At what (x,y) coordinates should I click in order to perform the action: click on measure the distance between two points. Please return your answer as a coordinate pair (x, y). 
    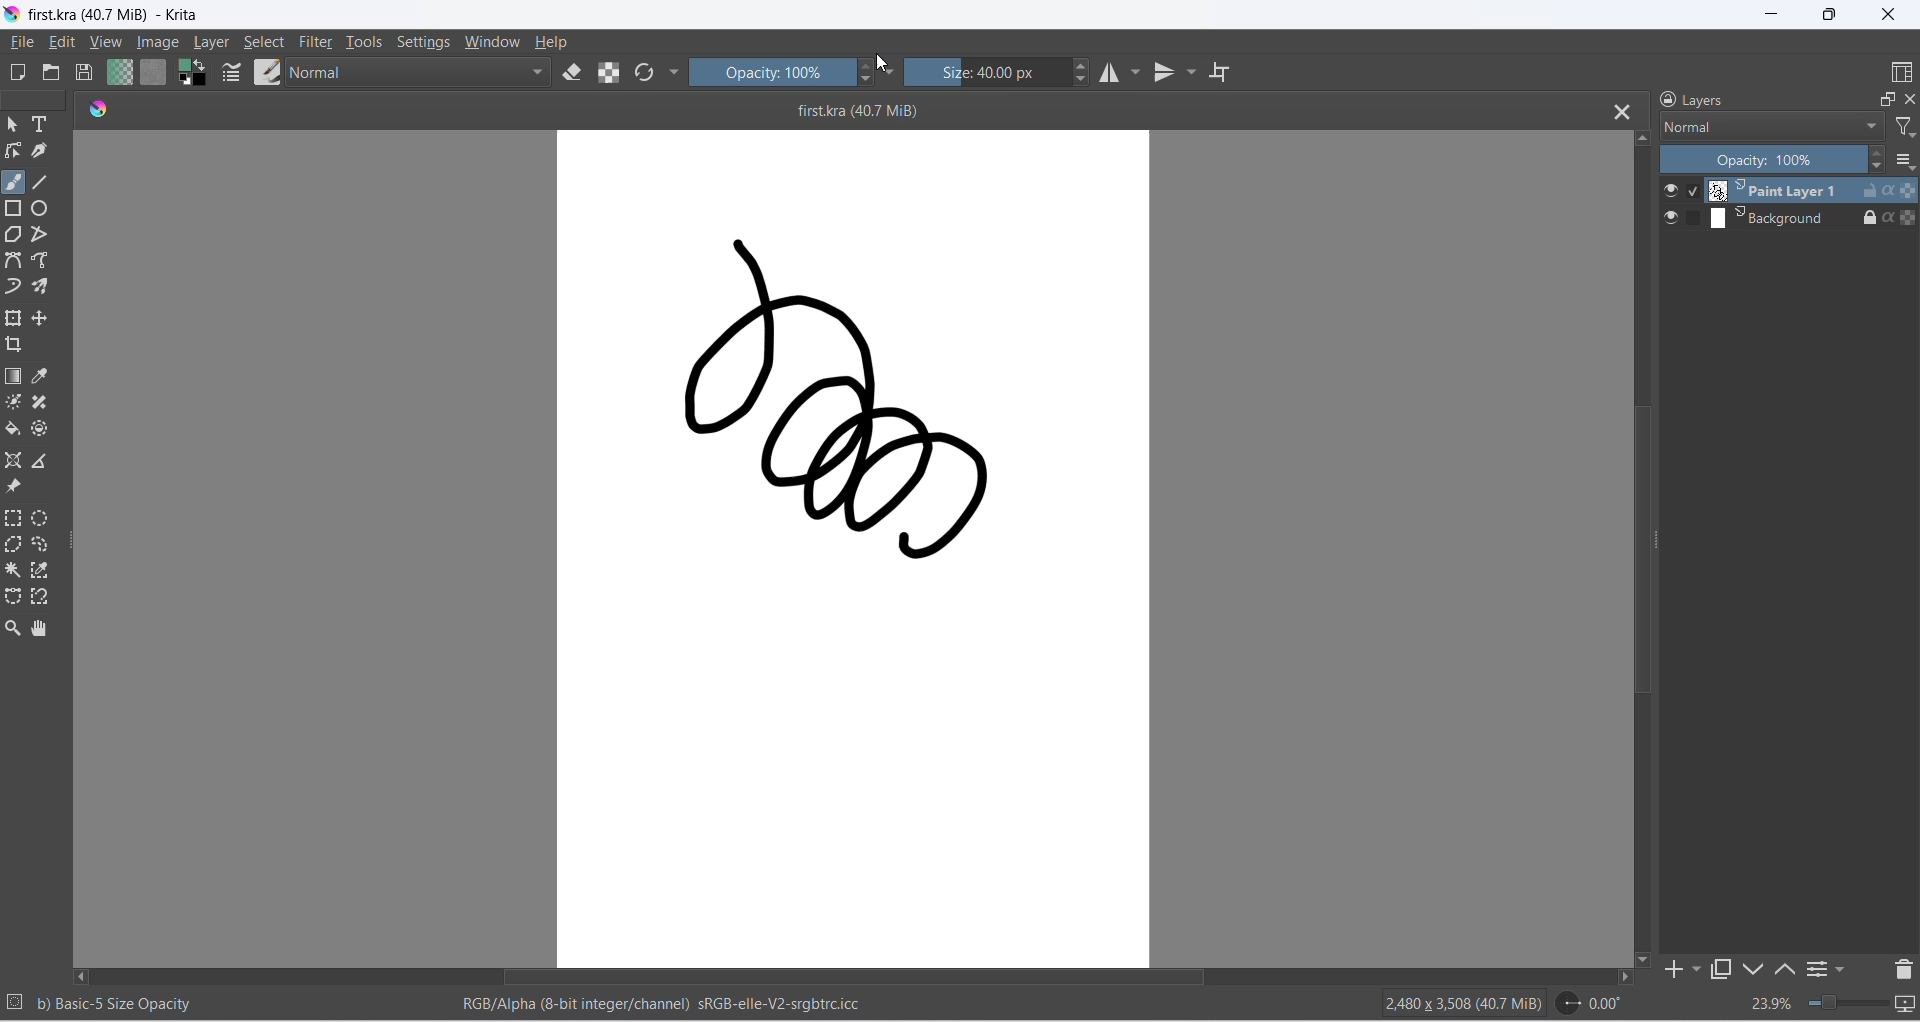
    Looking at the image, I should click on (40, 461).